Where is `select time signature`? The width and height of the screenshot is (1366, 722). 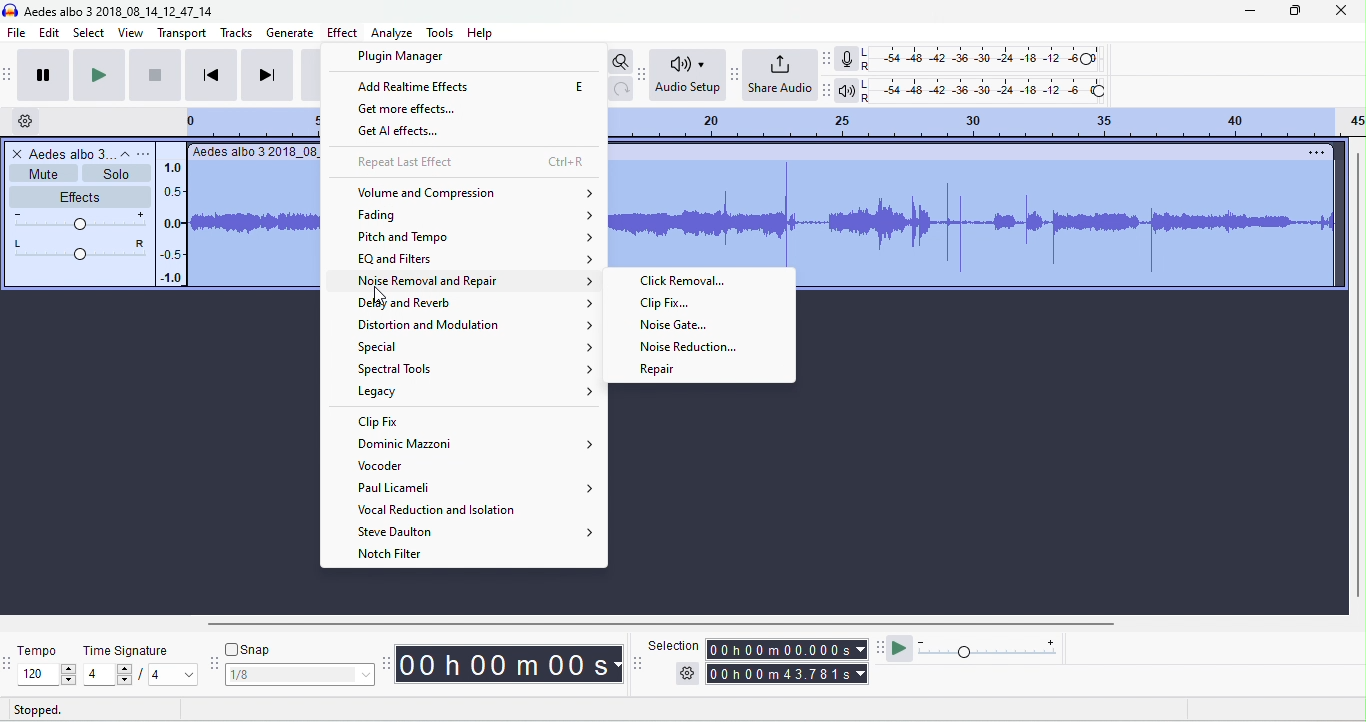 select time signature is located at coordinates (139, 675).